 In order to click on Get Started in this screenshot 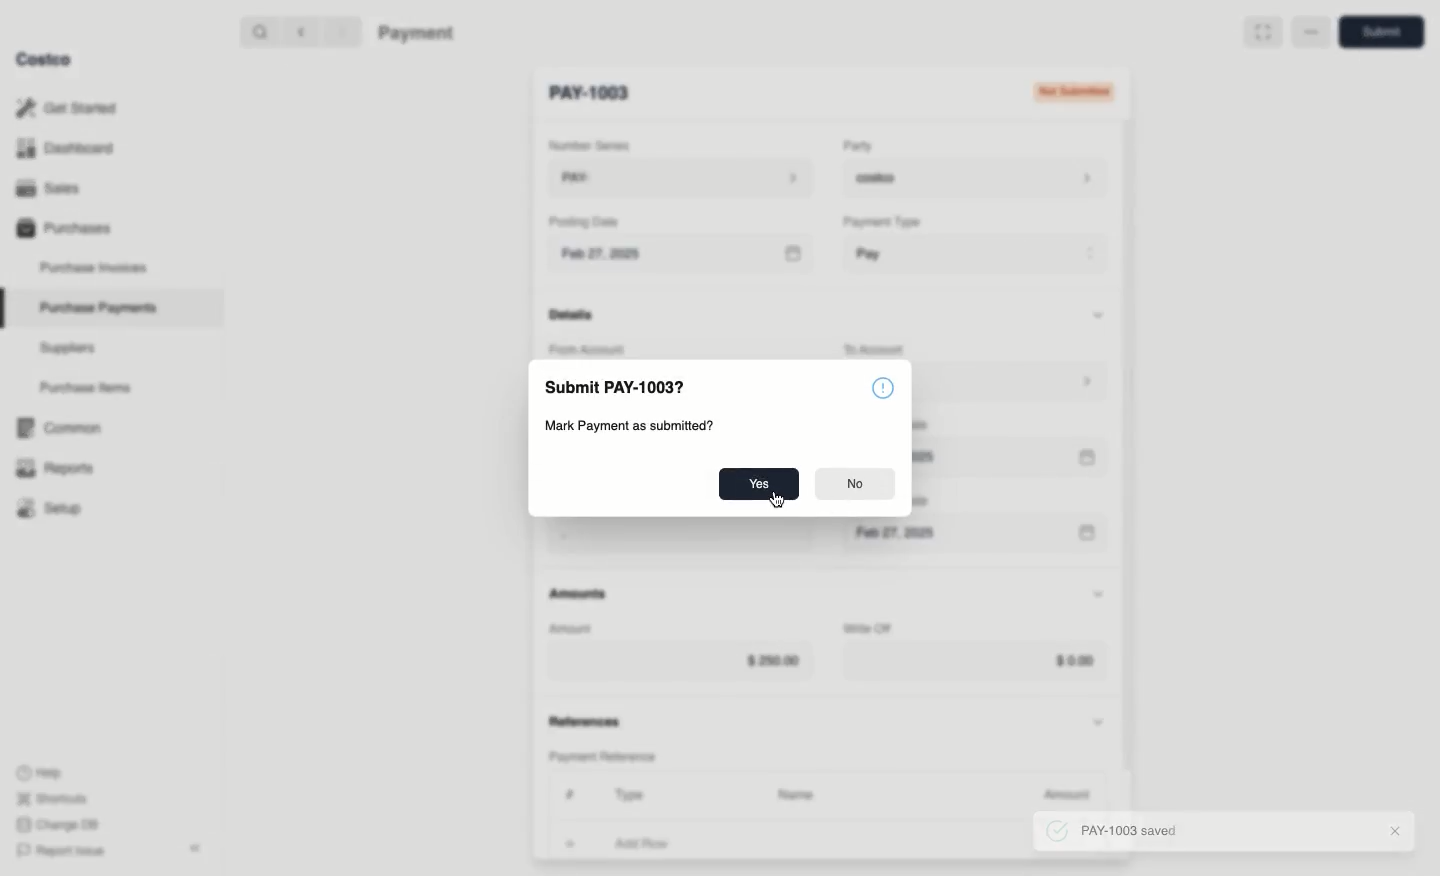, I will do `click(71, 108)`.